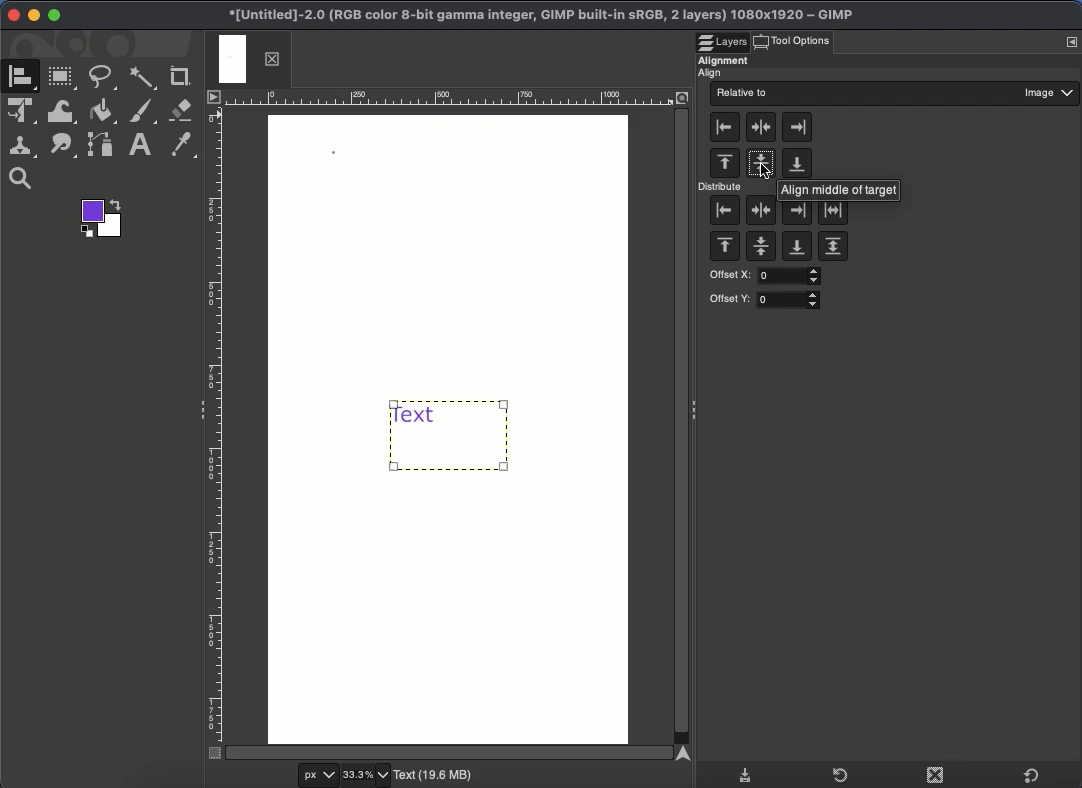 This screenshot has width=1082, height=788. I want to click on Clone, so click(24, 146).